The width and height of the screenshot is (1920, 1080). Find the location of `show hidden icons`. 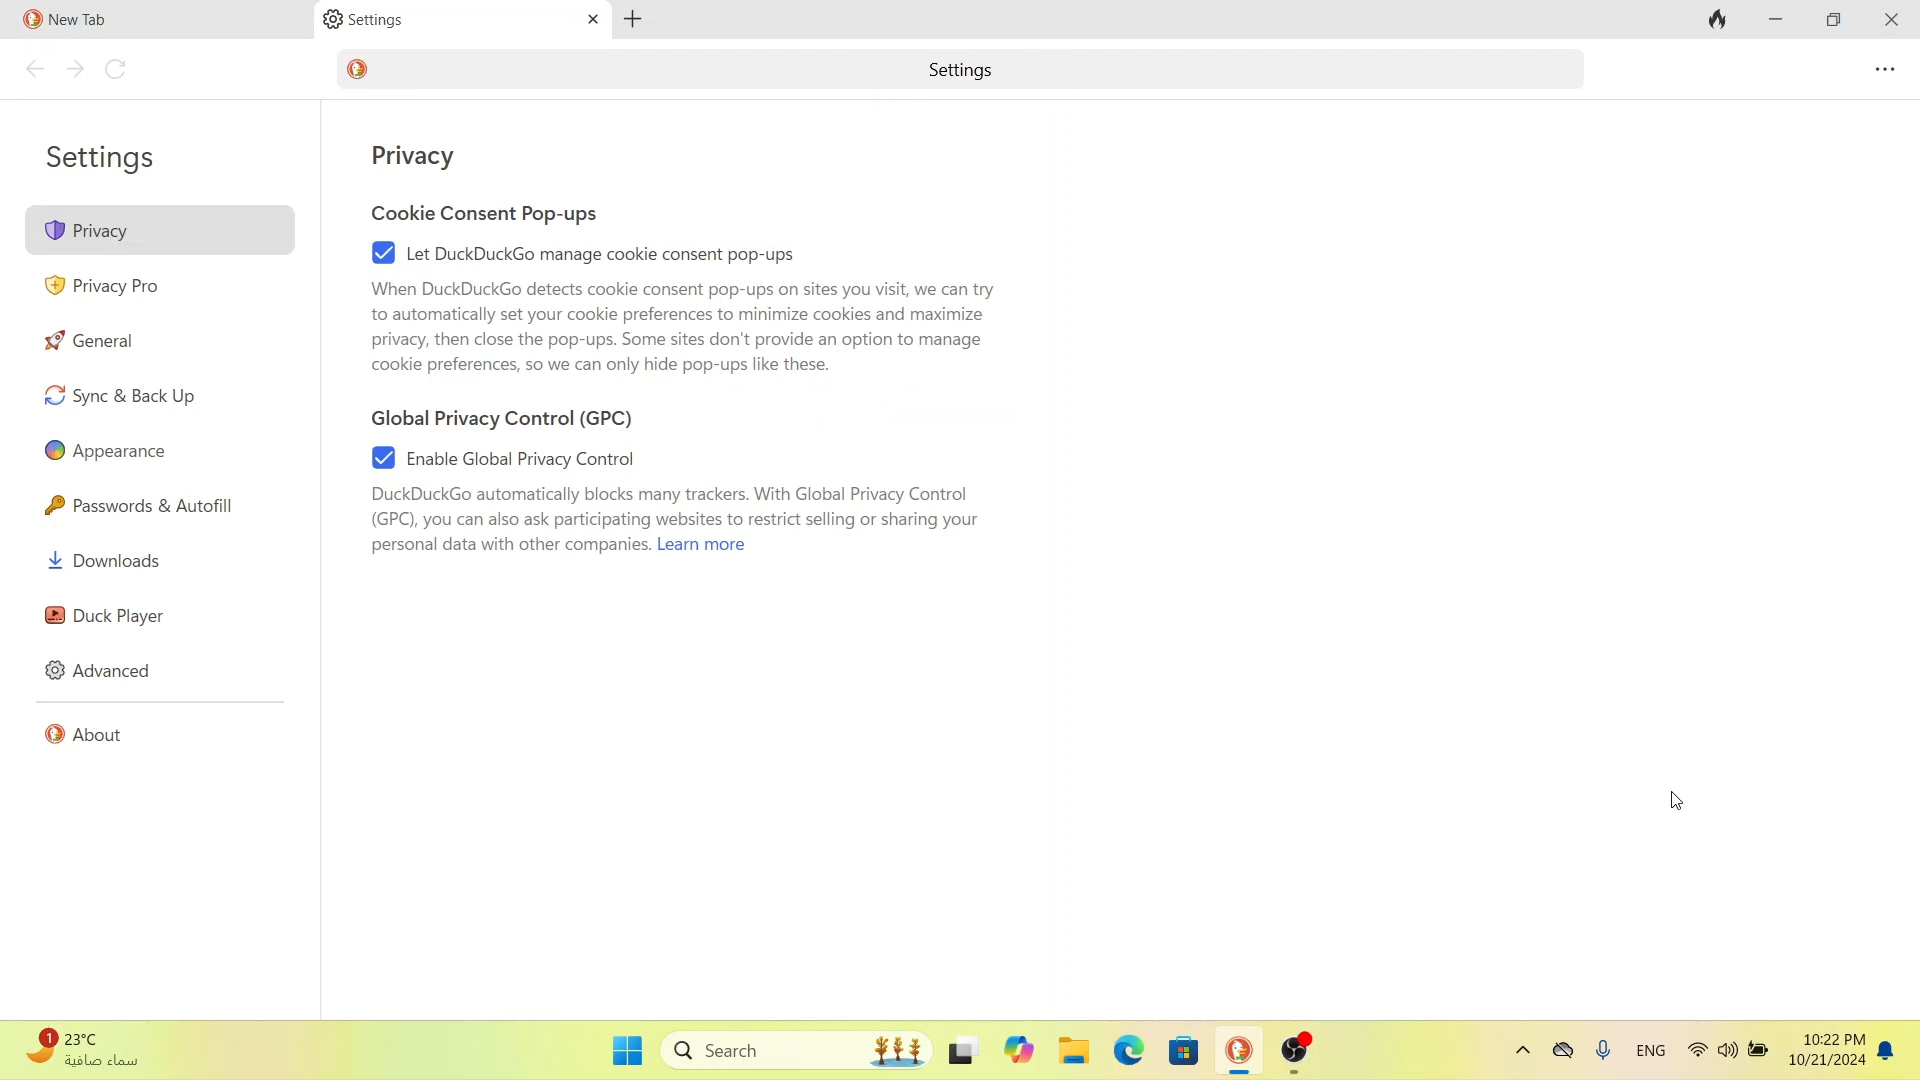

show hidden icons is located at coordinates (1522, 1054).